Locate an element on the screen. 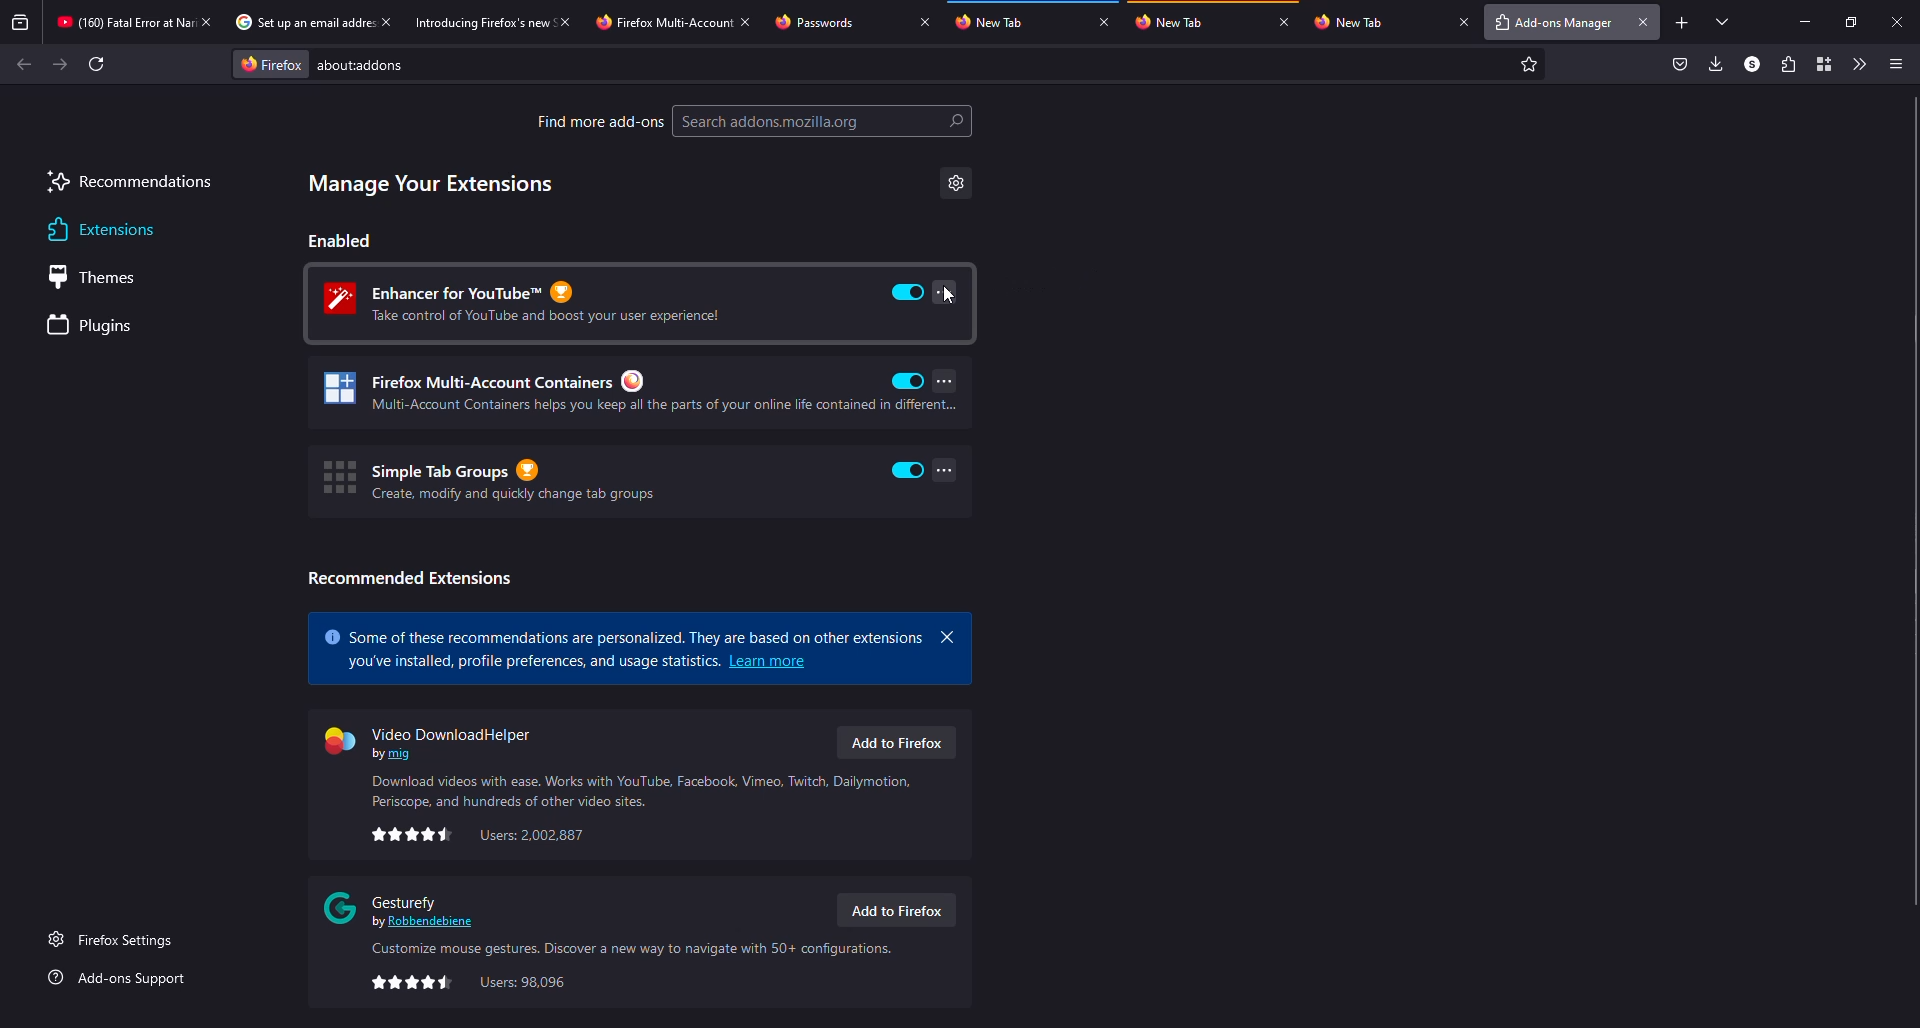 Image resolution: width=1920 pixels, height=1028 pixels. close is located at coordinates (1644, 22).